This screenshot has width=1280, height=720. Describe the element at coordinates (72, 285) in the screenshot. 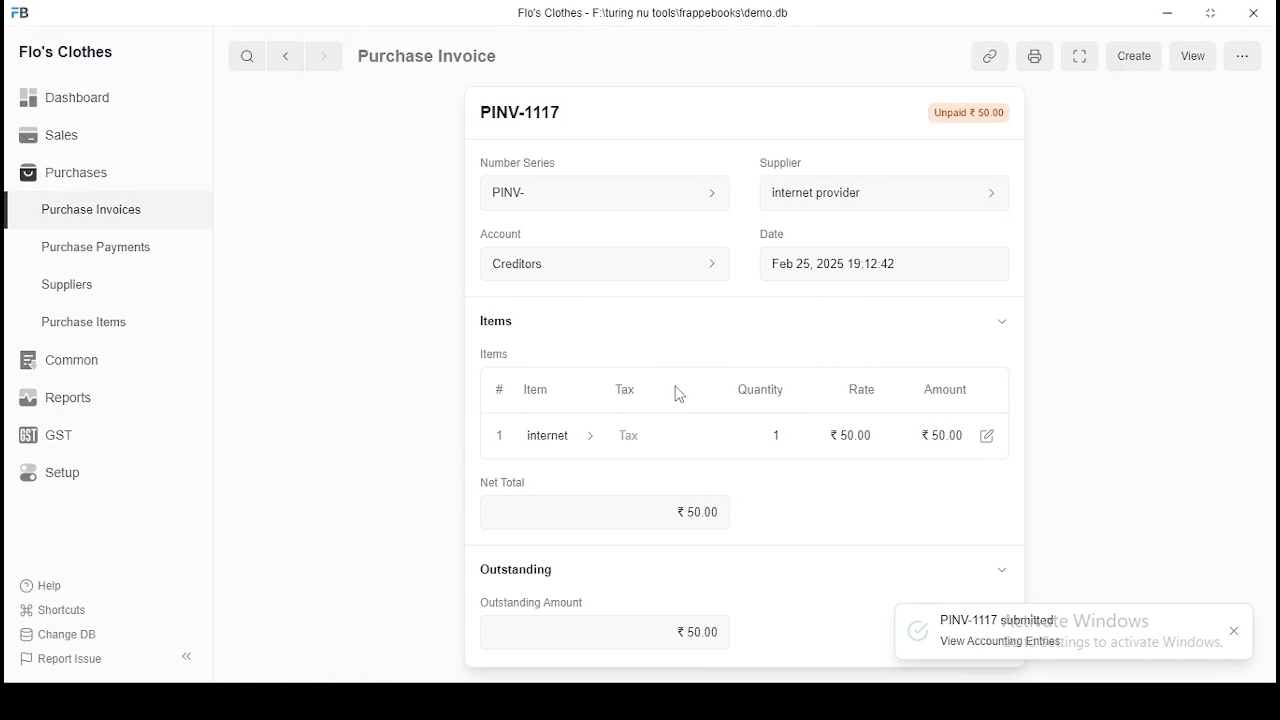

I see `Suppliers` at that location.